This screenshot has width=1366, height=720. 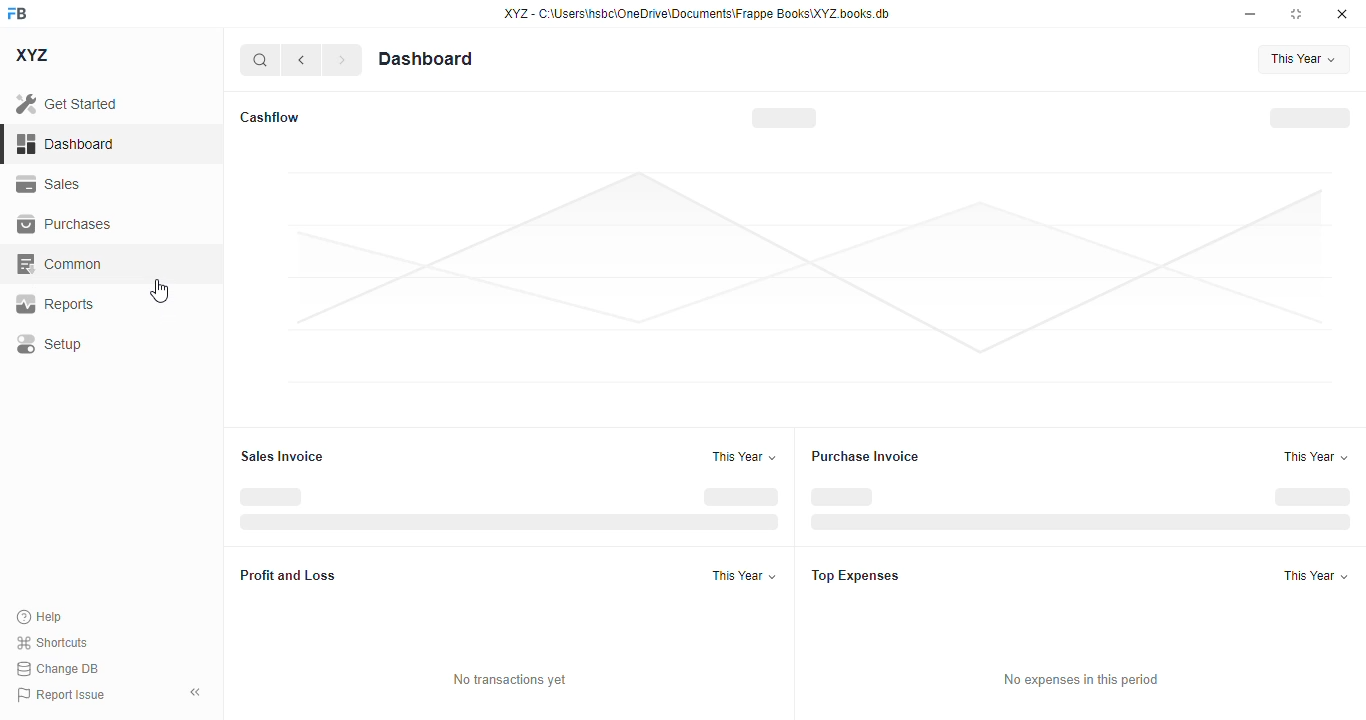 What do you see at coordinates (61, 695) in the screenshot?
I see `report issue` at bounding box center [61, 695].